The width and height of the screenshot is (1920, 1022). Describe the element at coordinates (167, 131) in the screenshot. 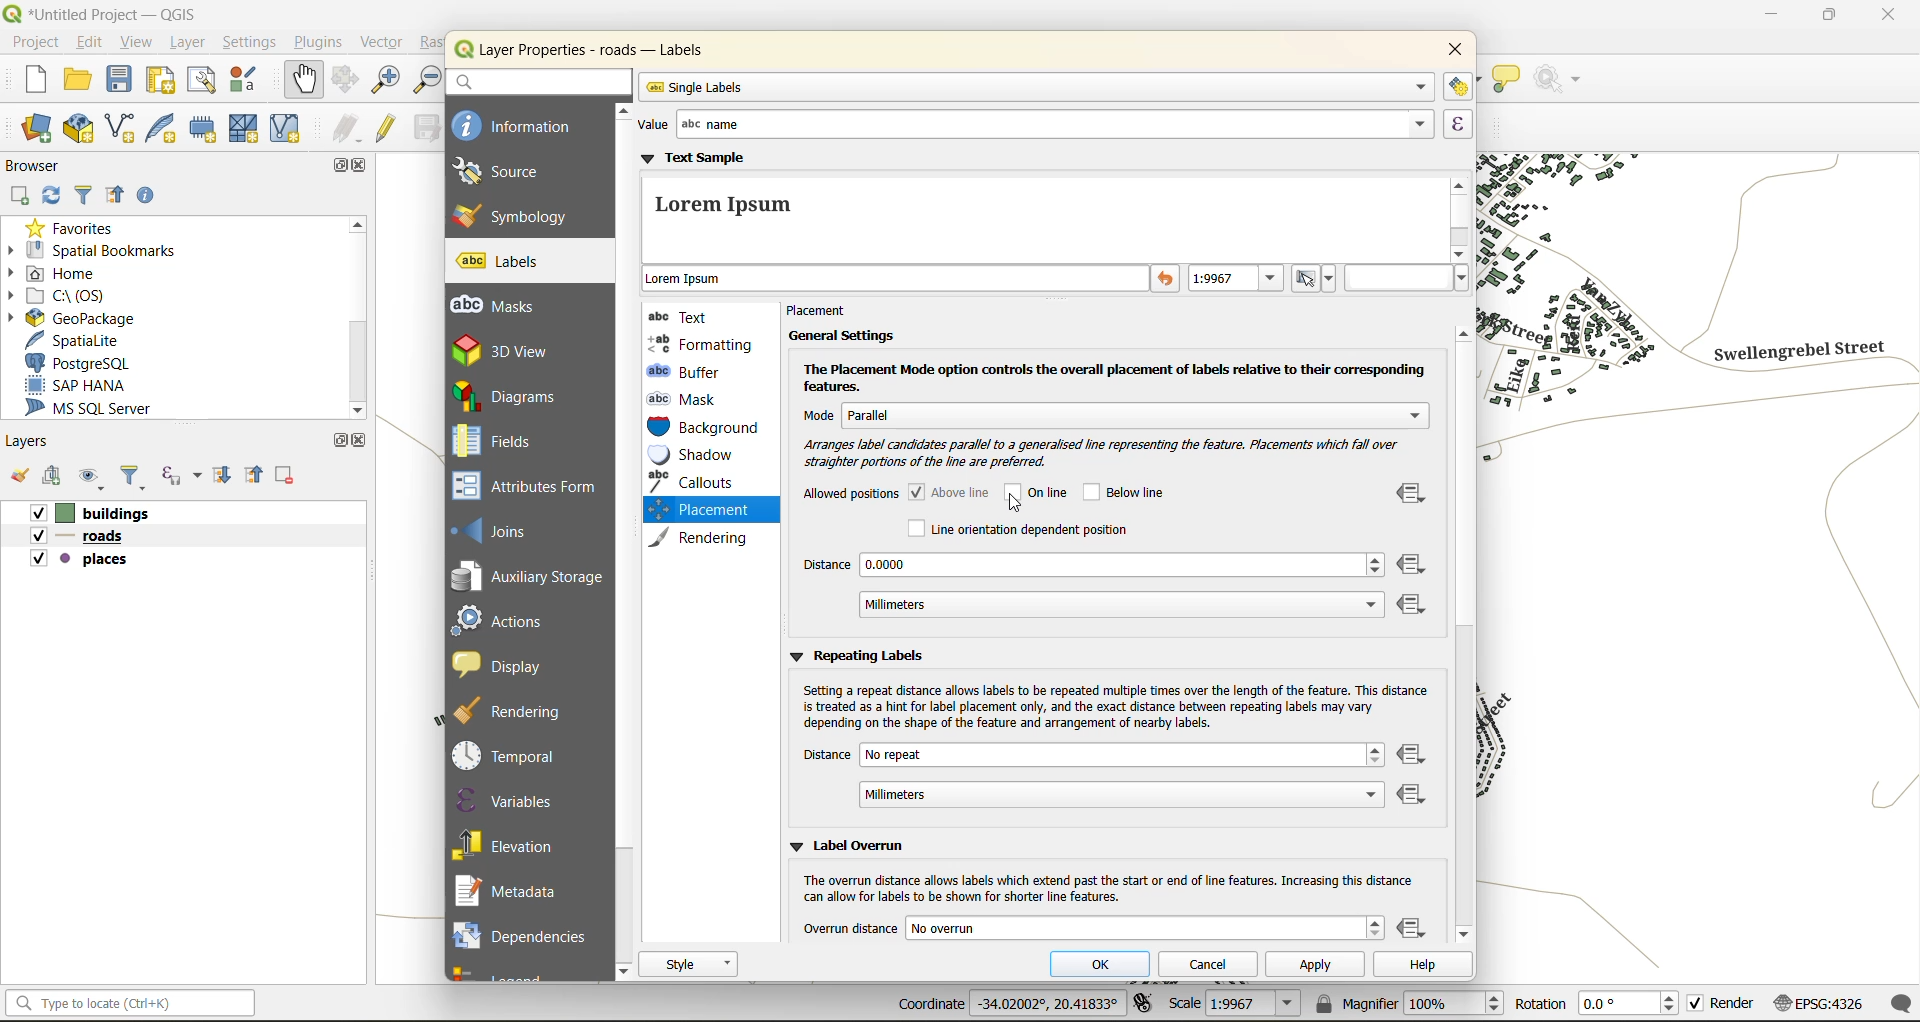

I see `new spatialite layer` at that location.